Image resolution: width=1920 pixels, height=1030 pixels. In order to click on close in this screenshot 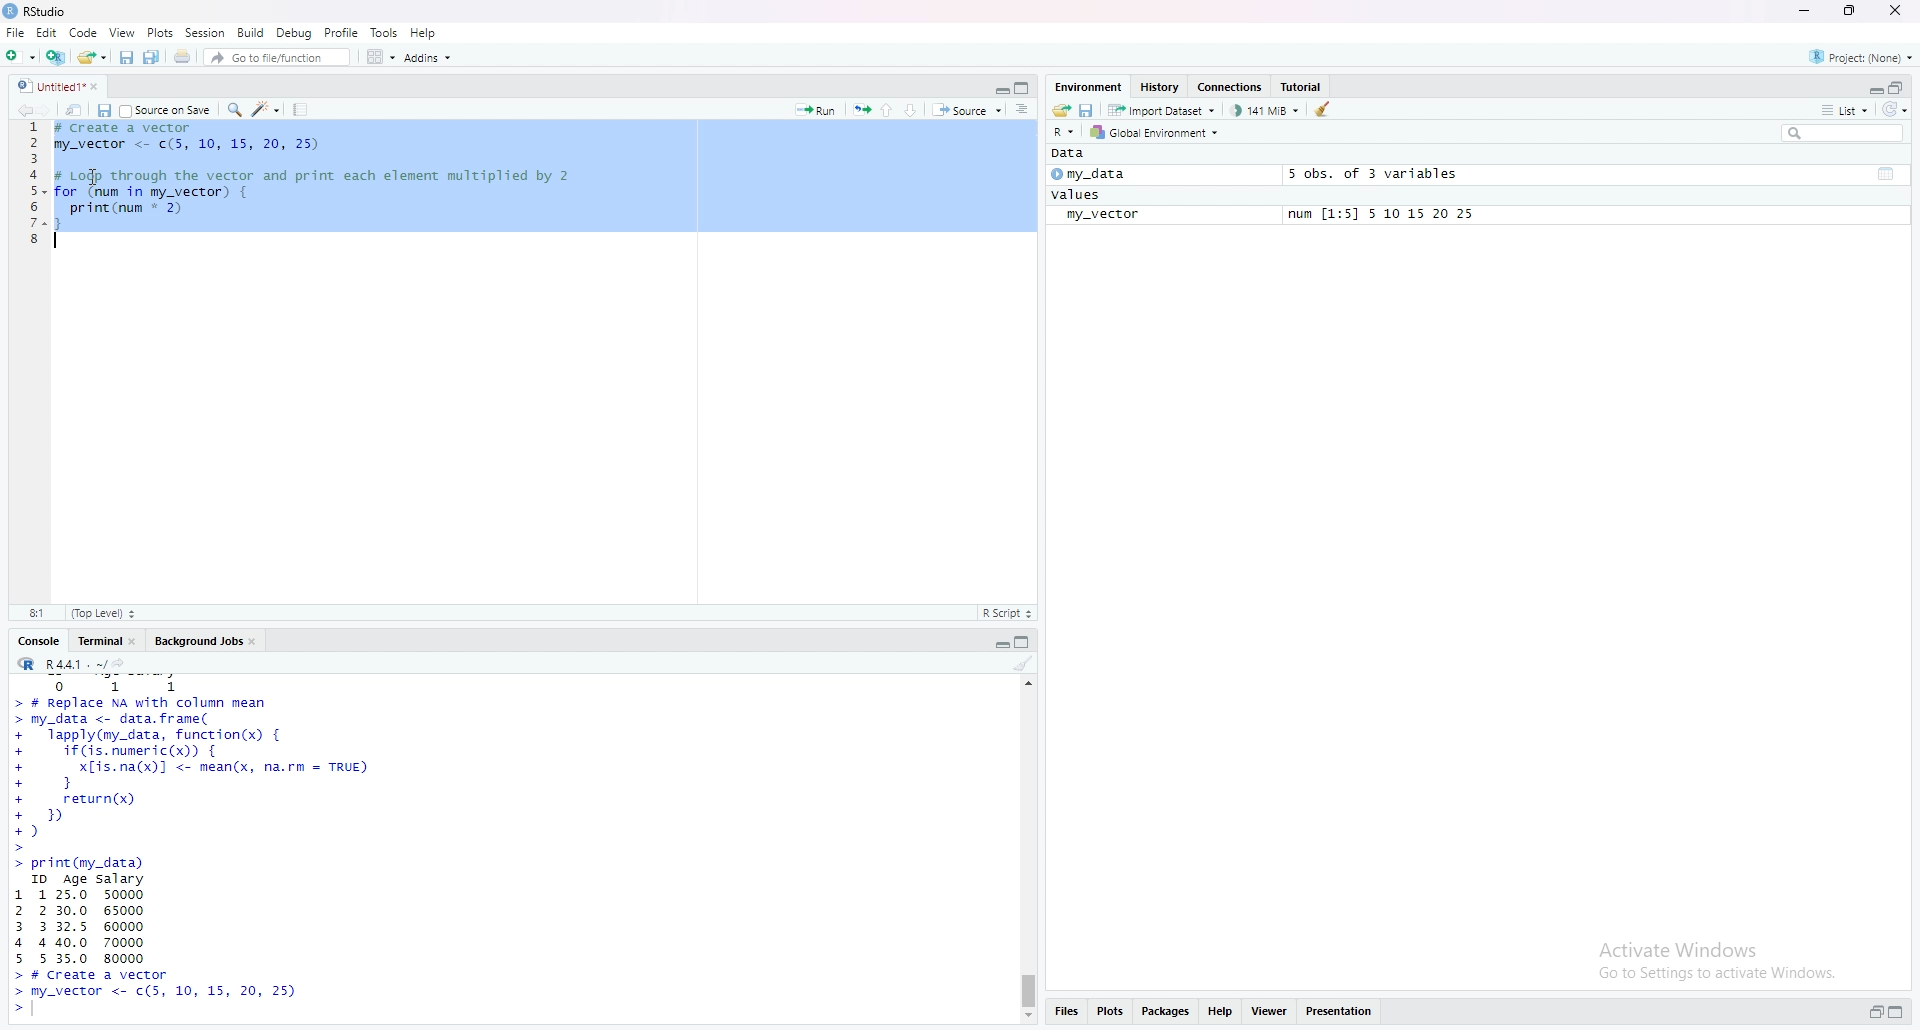, I will do `click(1898, 11)`.